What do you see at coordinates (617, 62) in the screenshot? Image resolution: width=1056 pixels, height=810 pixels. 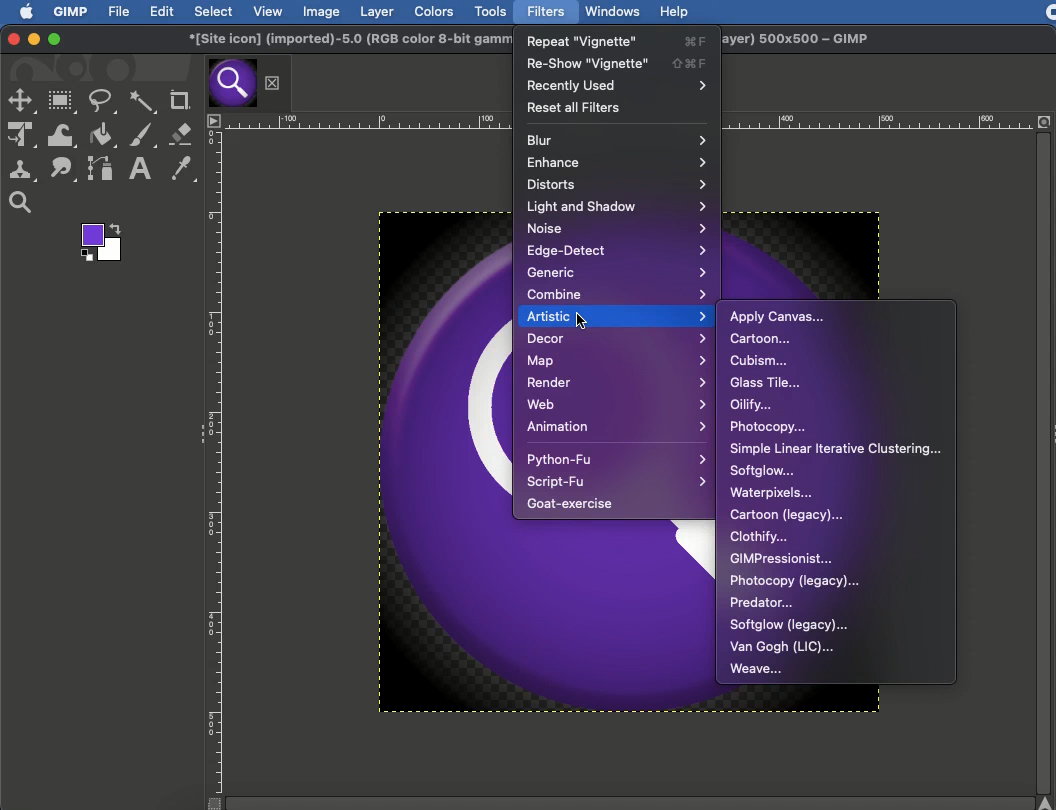 I see `Re-show vignette` at bounding box center [617, 62].